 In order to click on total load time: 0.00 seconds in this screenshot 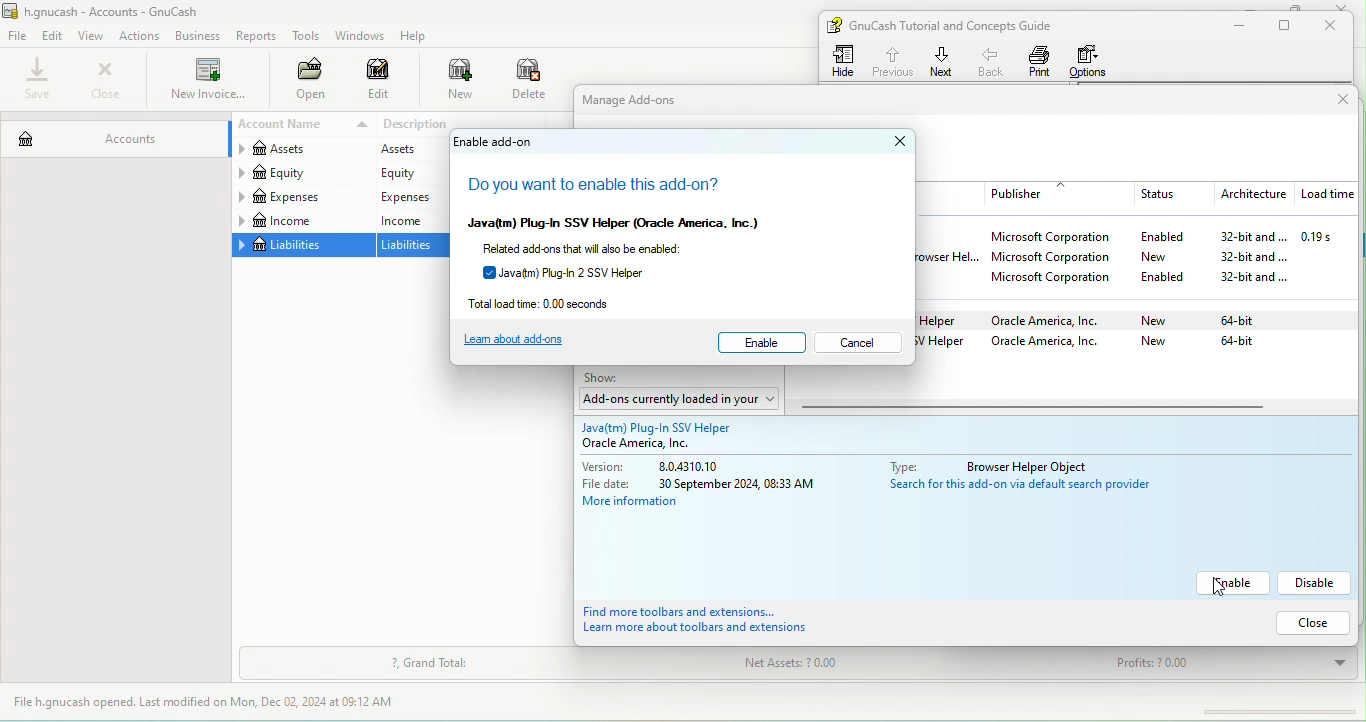, I will do `click(563, 303)`.